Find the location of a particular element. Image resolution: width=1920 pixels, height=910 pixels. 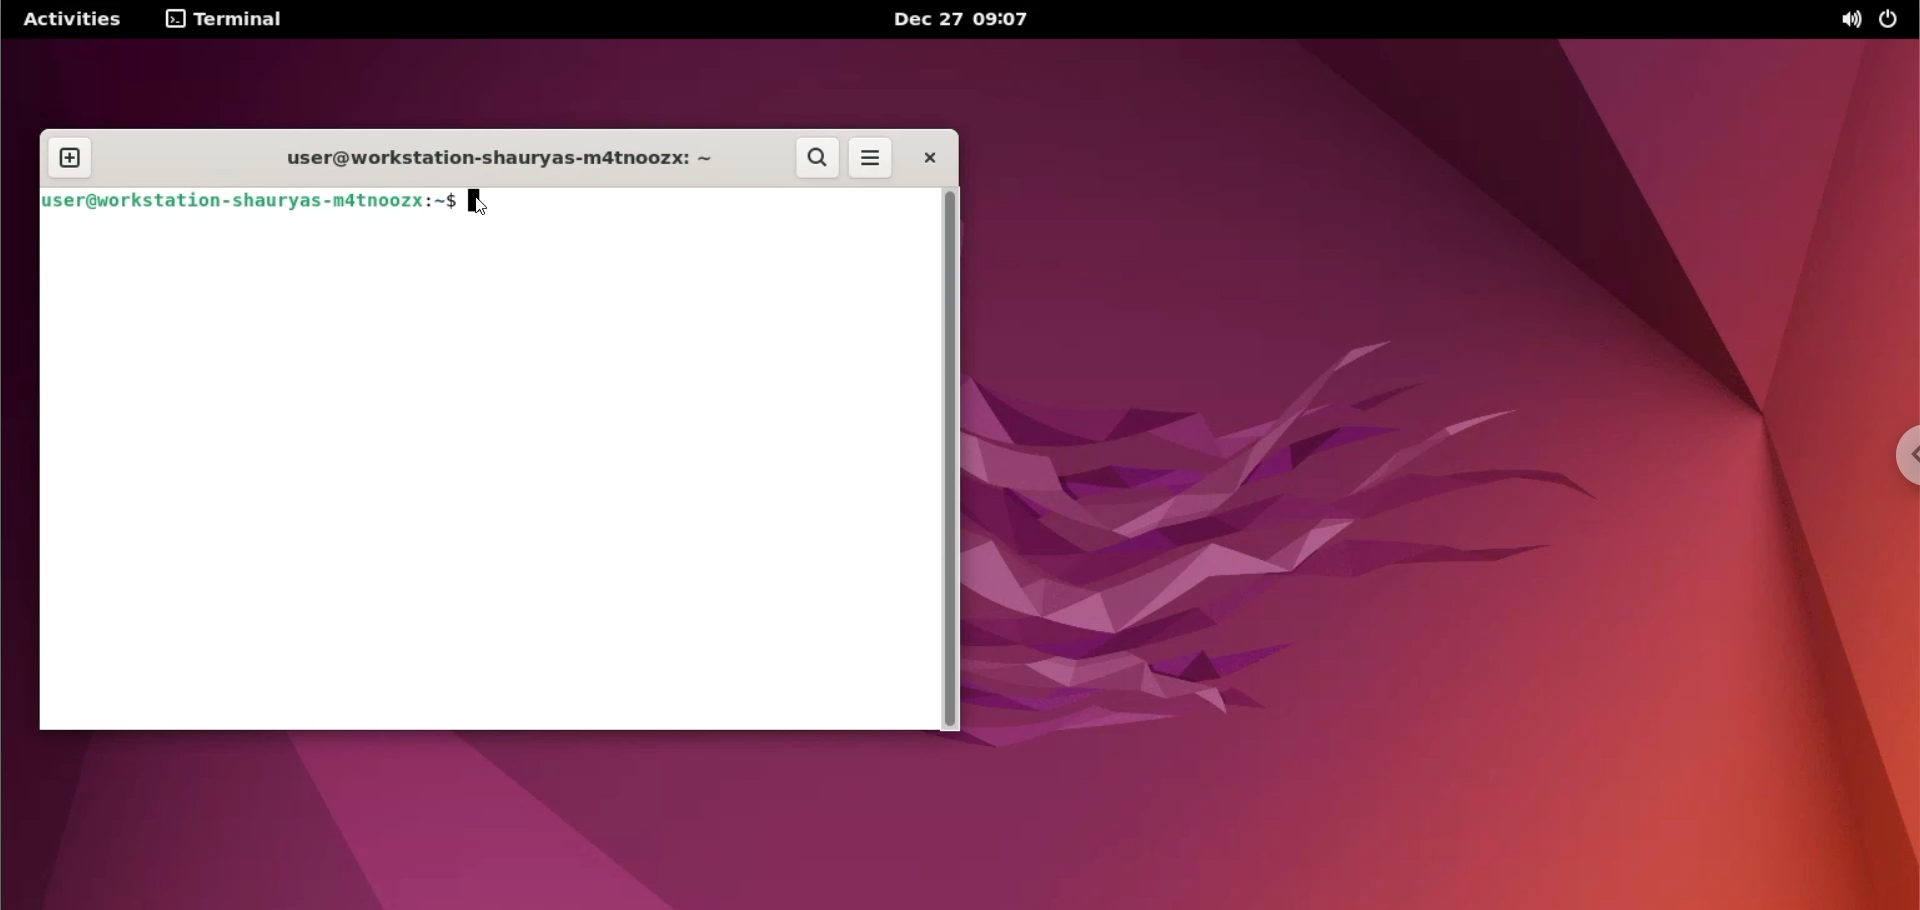

cursor is located at coordinates (475, 199).